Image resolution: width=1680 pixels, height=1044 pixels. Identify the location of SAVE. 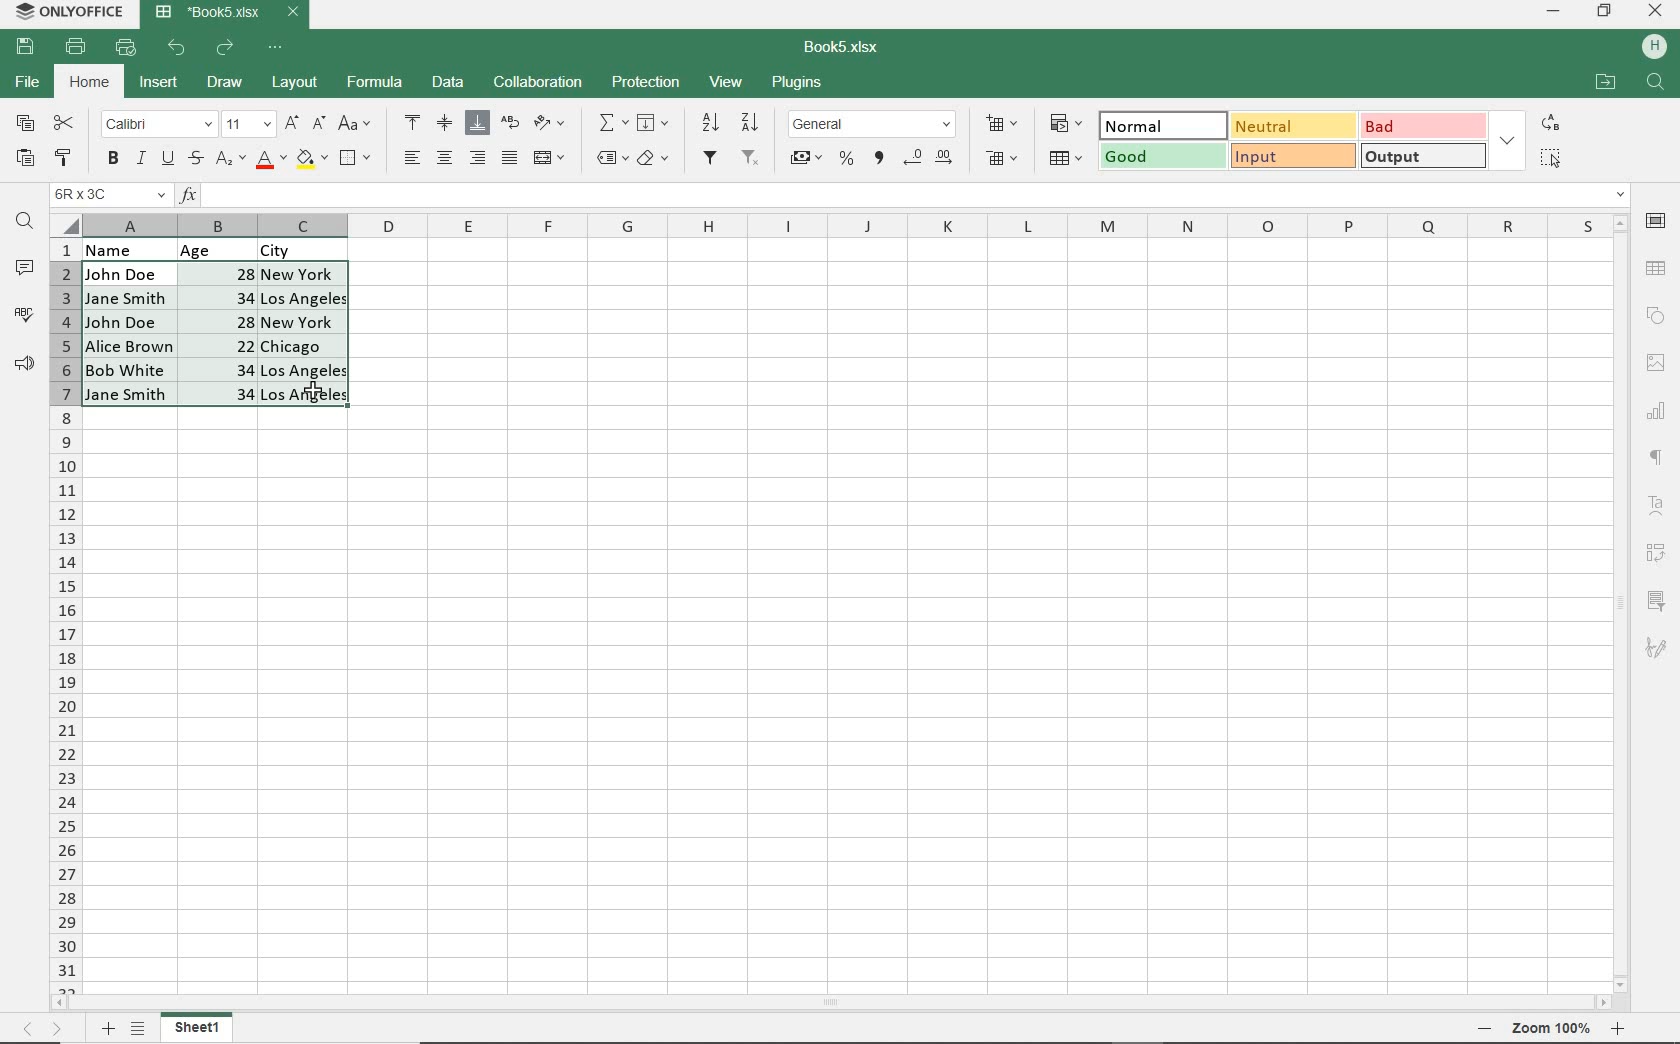
(28, 45).